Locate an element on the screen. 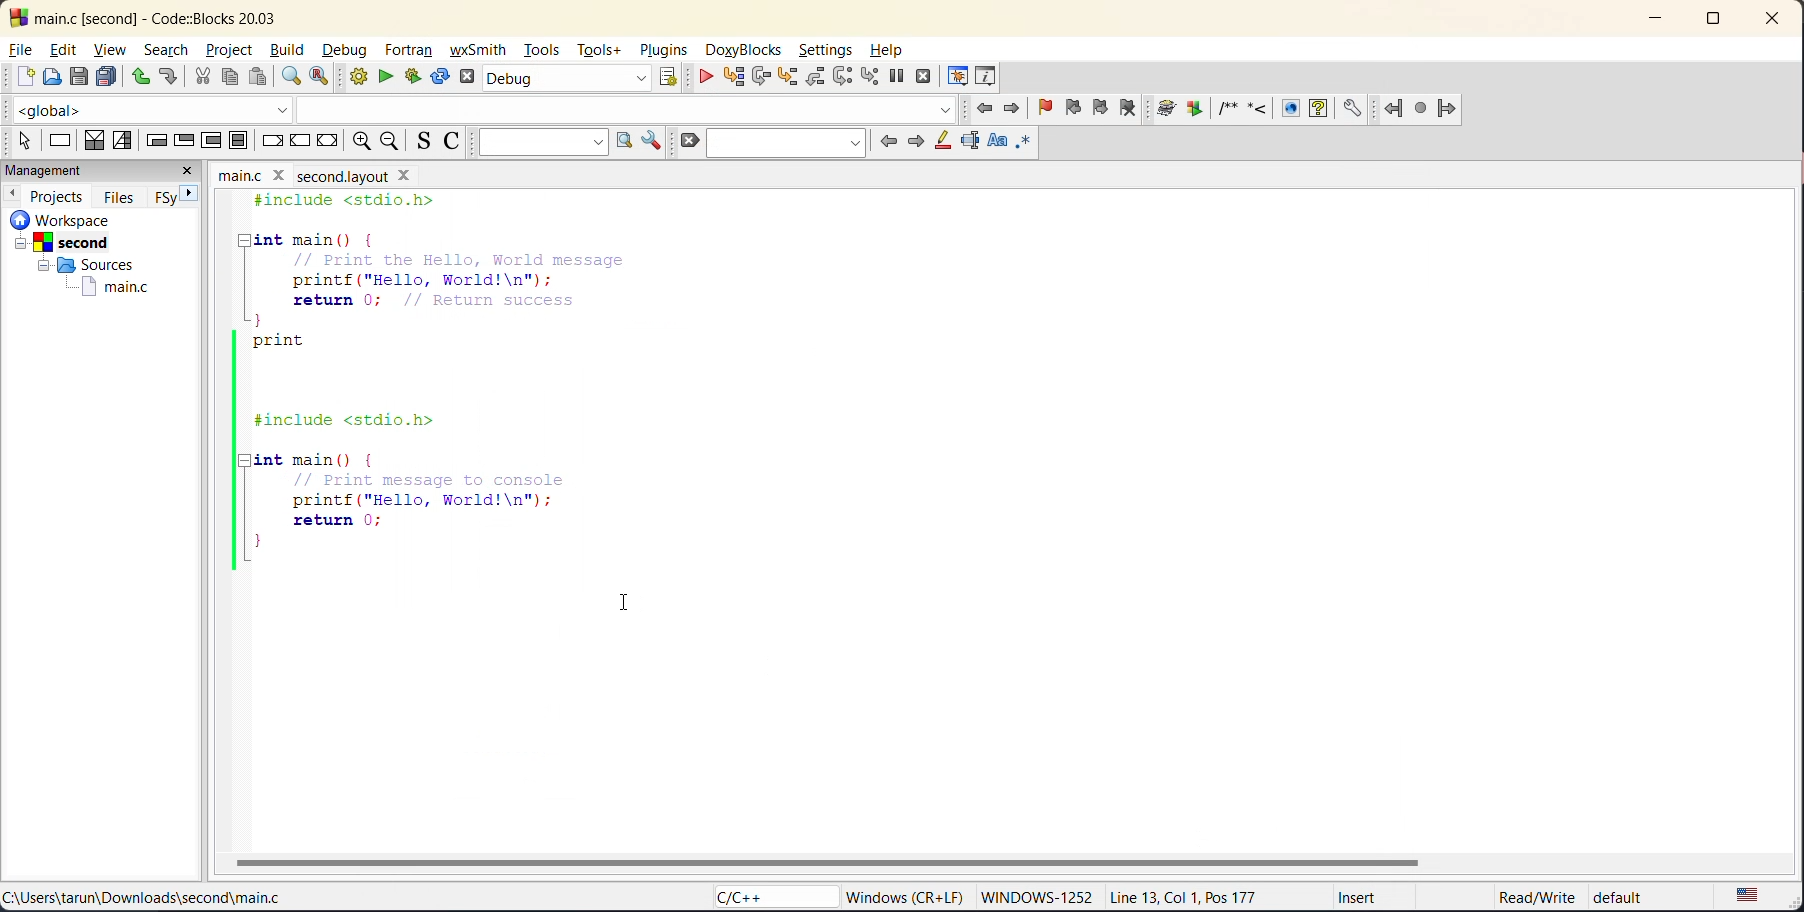  use regex is located at coordinates (1030, 143).